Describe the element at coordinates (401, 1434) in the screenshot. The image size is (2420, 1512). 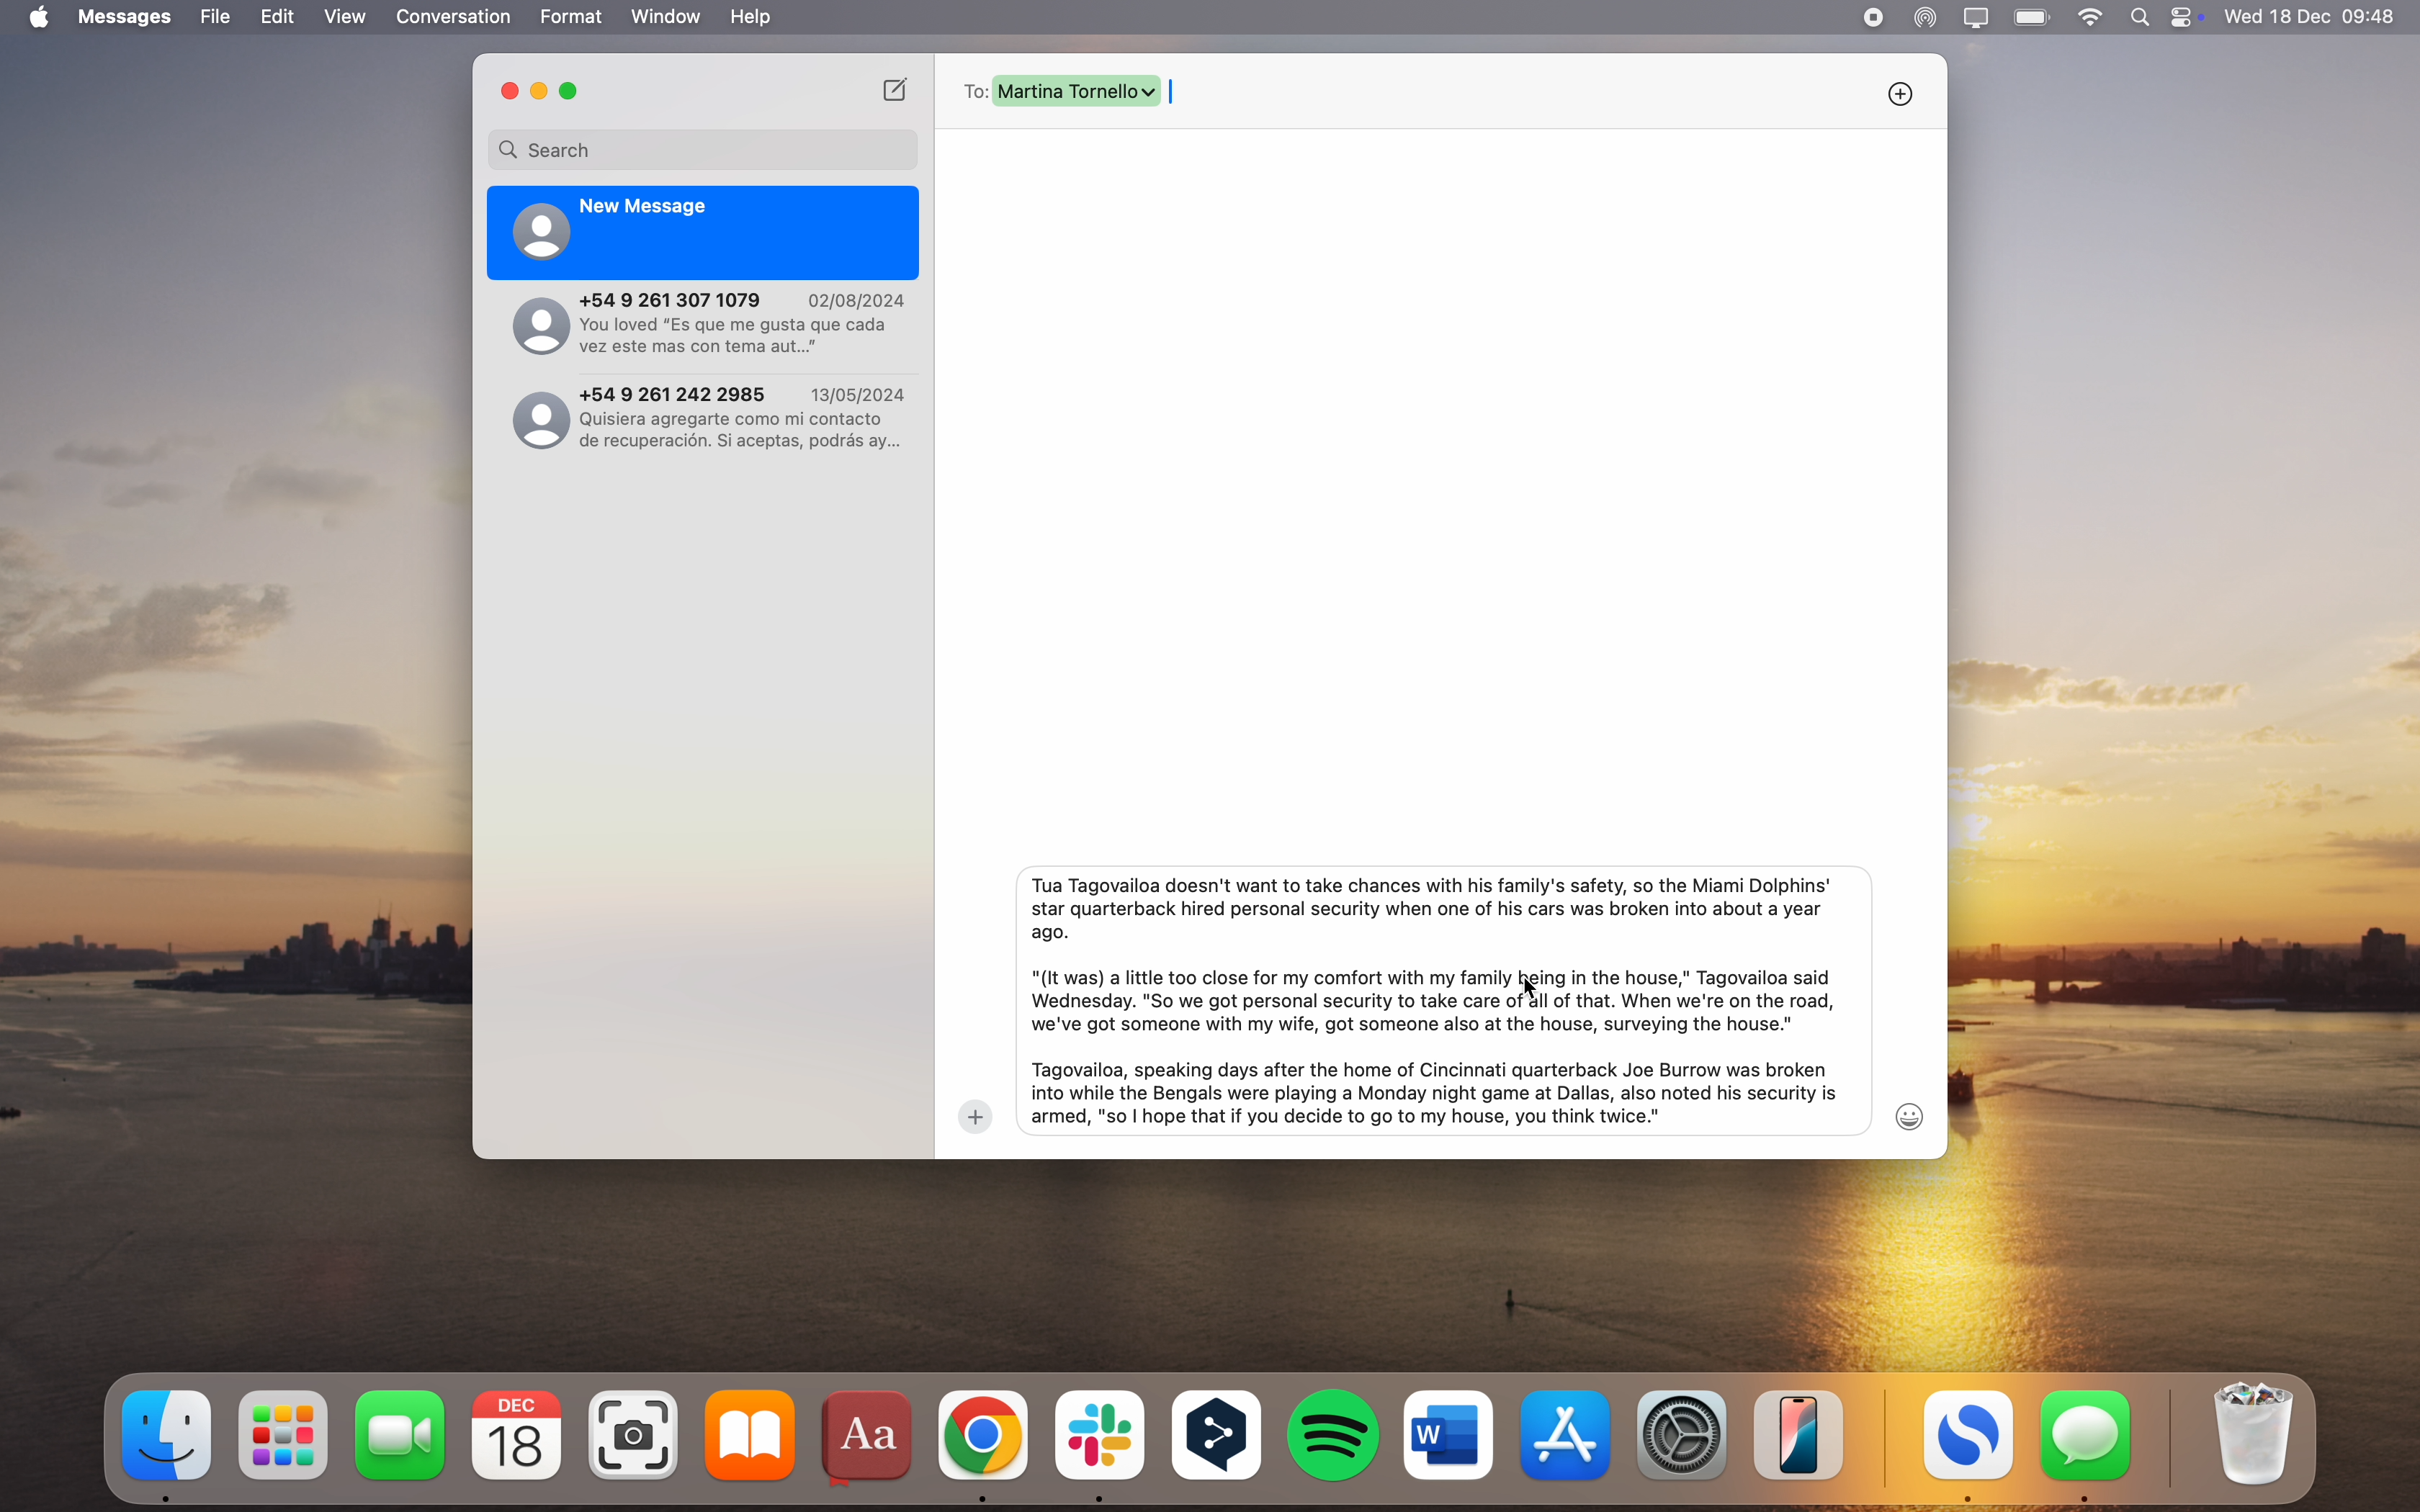
I see `facetime` at that location.